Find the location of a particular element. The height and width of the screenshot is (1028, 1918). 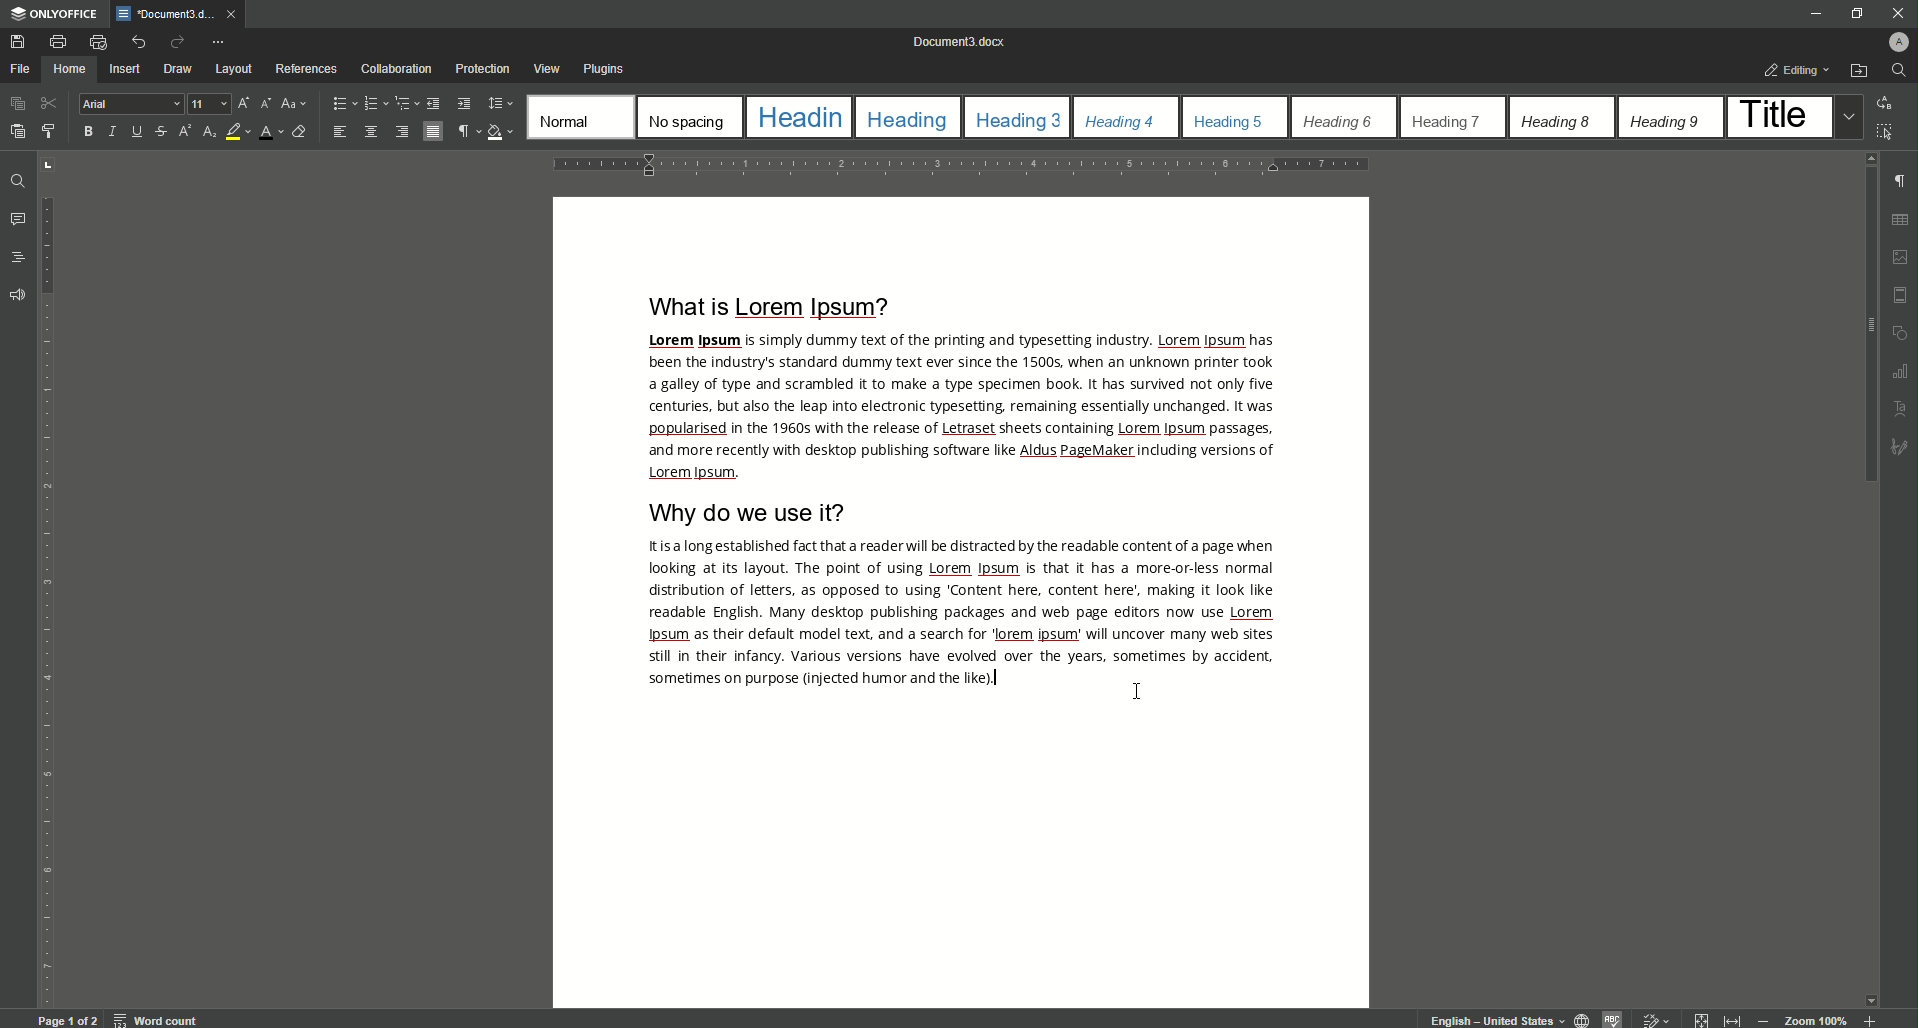

Profile is located at coordinates (1897, 42).